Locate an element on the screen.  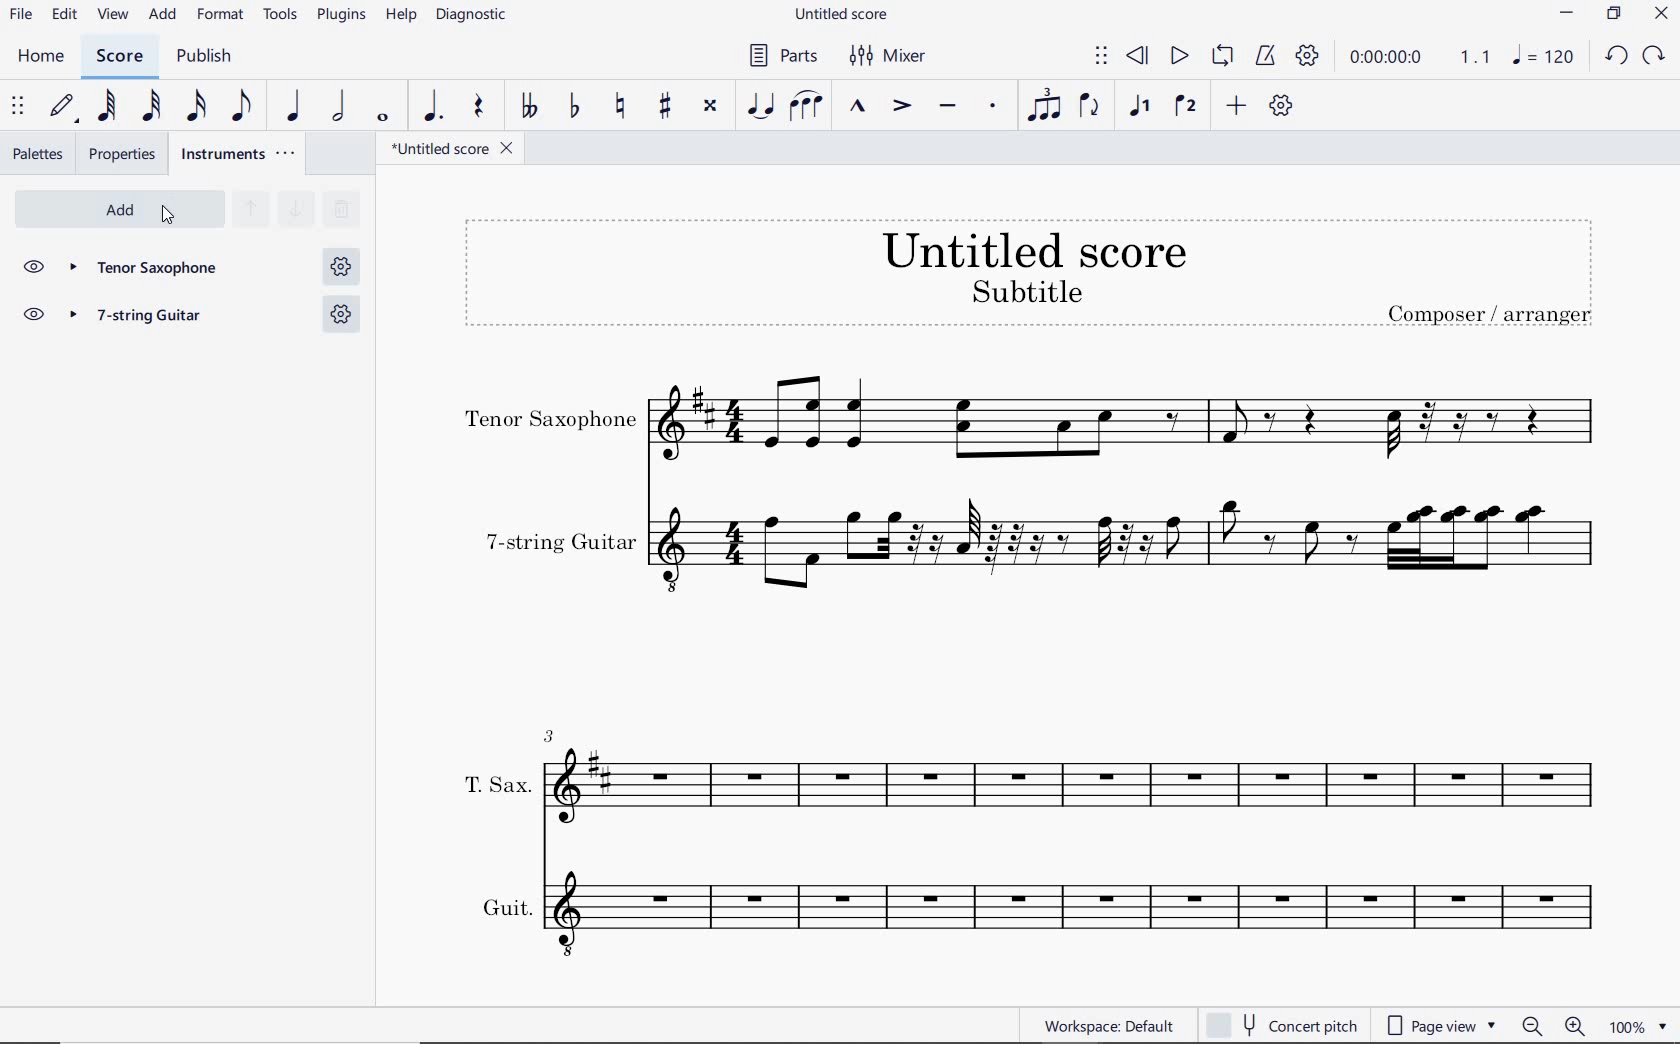
PLAY is located at coordinates (1176, 57).